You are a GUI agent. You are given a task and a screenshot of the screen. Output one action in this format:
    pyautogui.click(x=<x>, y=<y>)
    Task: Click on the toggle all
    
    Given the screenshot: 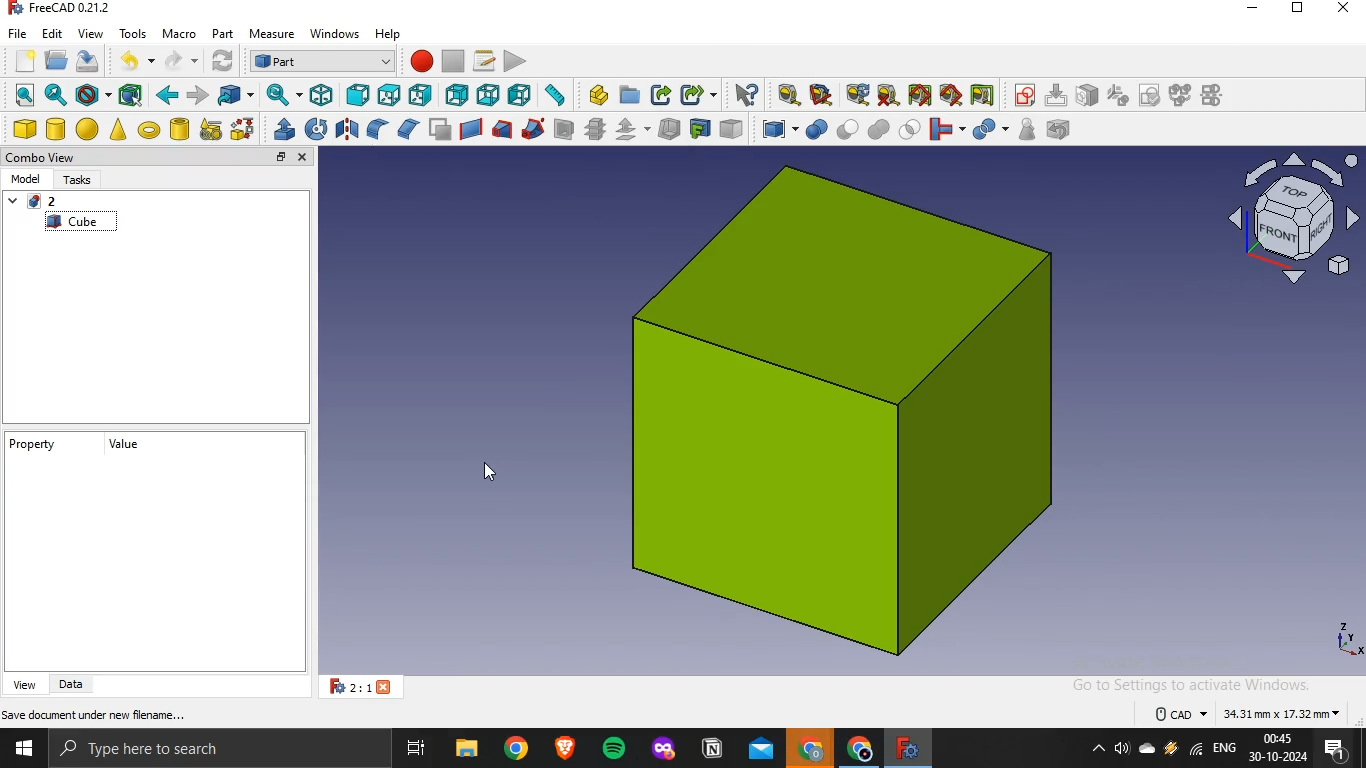 What is the action you would take?
    pyautogui.click(x=919, y=95)
    